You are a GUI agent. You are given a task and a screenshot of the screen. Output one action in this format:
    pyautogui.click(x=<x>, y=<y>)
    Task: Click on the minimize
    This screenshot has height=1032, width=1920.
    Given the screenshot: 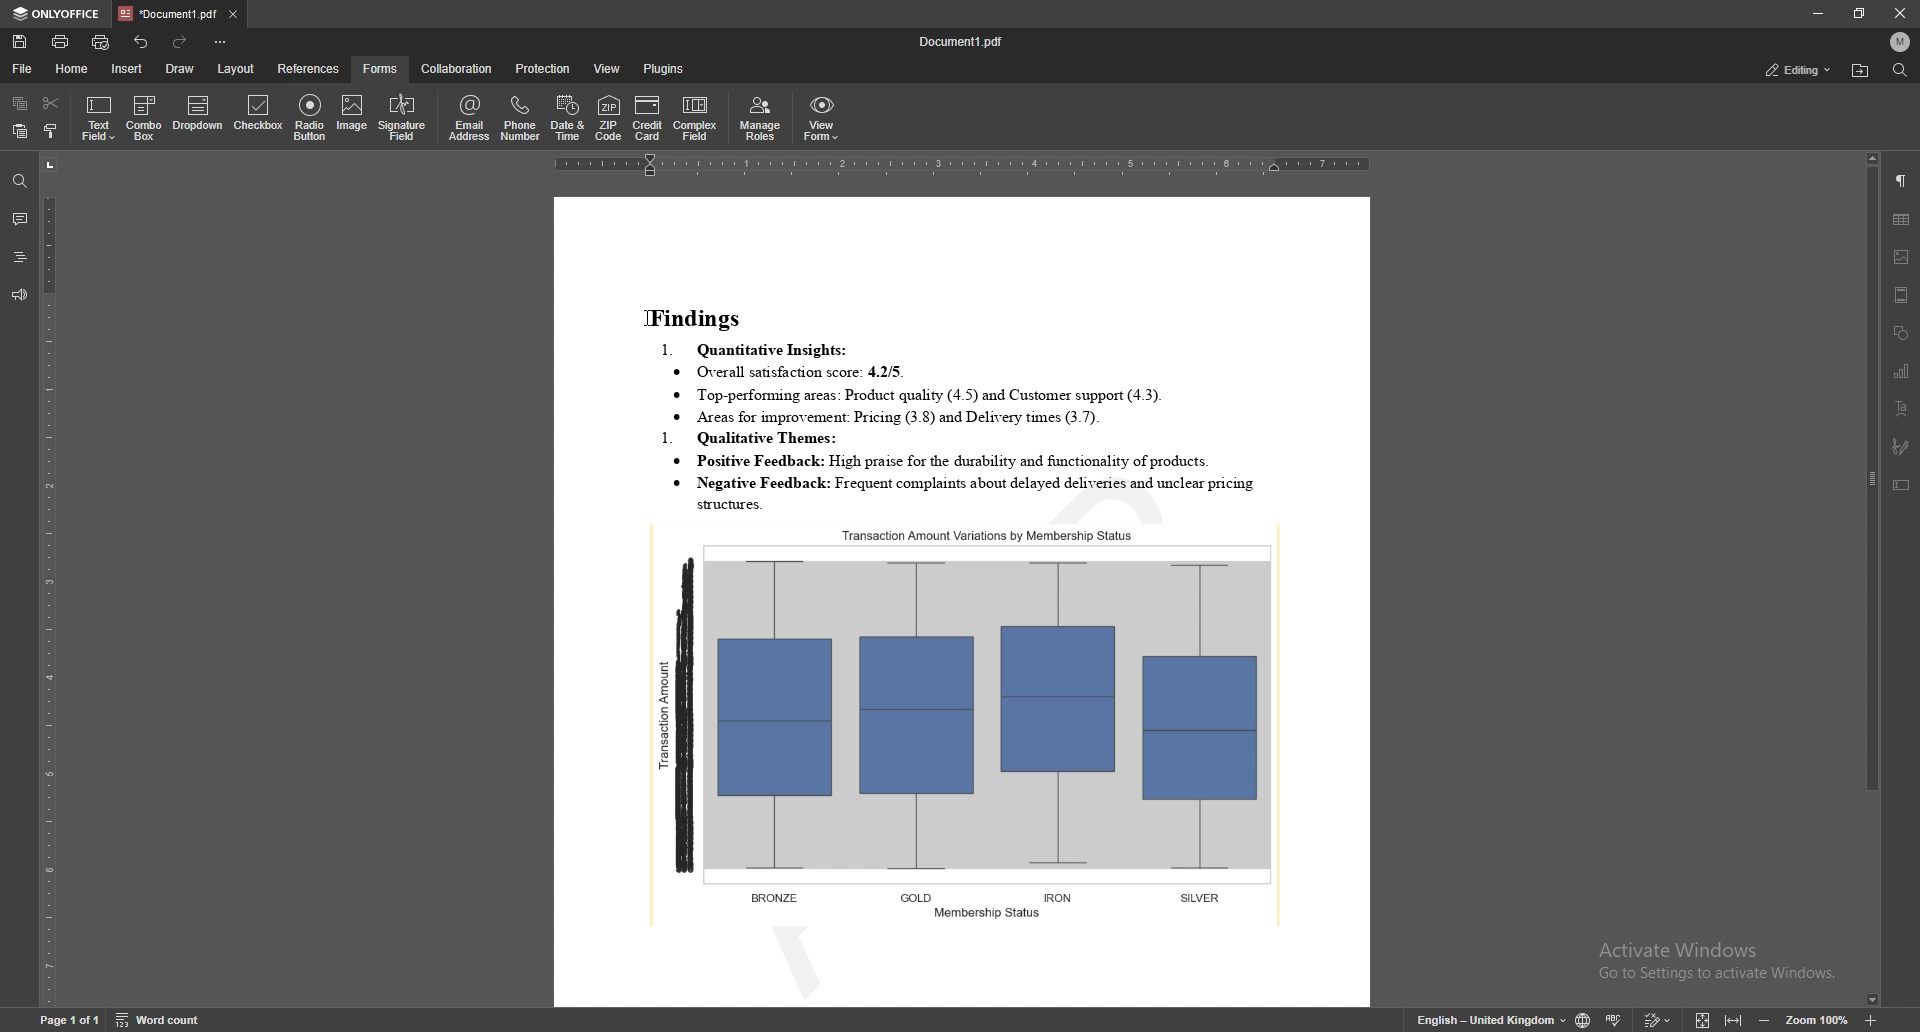 What is the action you would take?
    pyautogui.click(x=1816, y=13)
    